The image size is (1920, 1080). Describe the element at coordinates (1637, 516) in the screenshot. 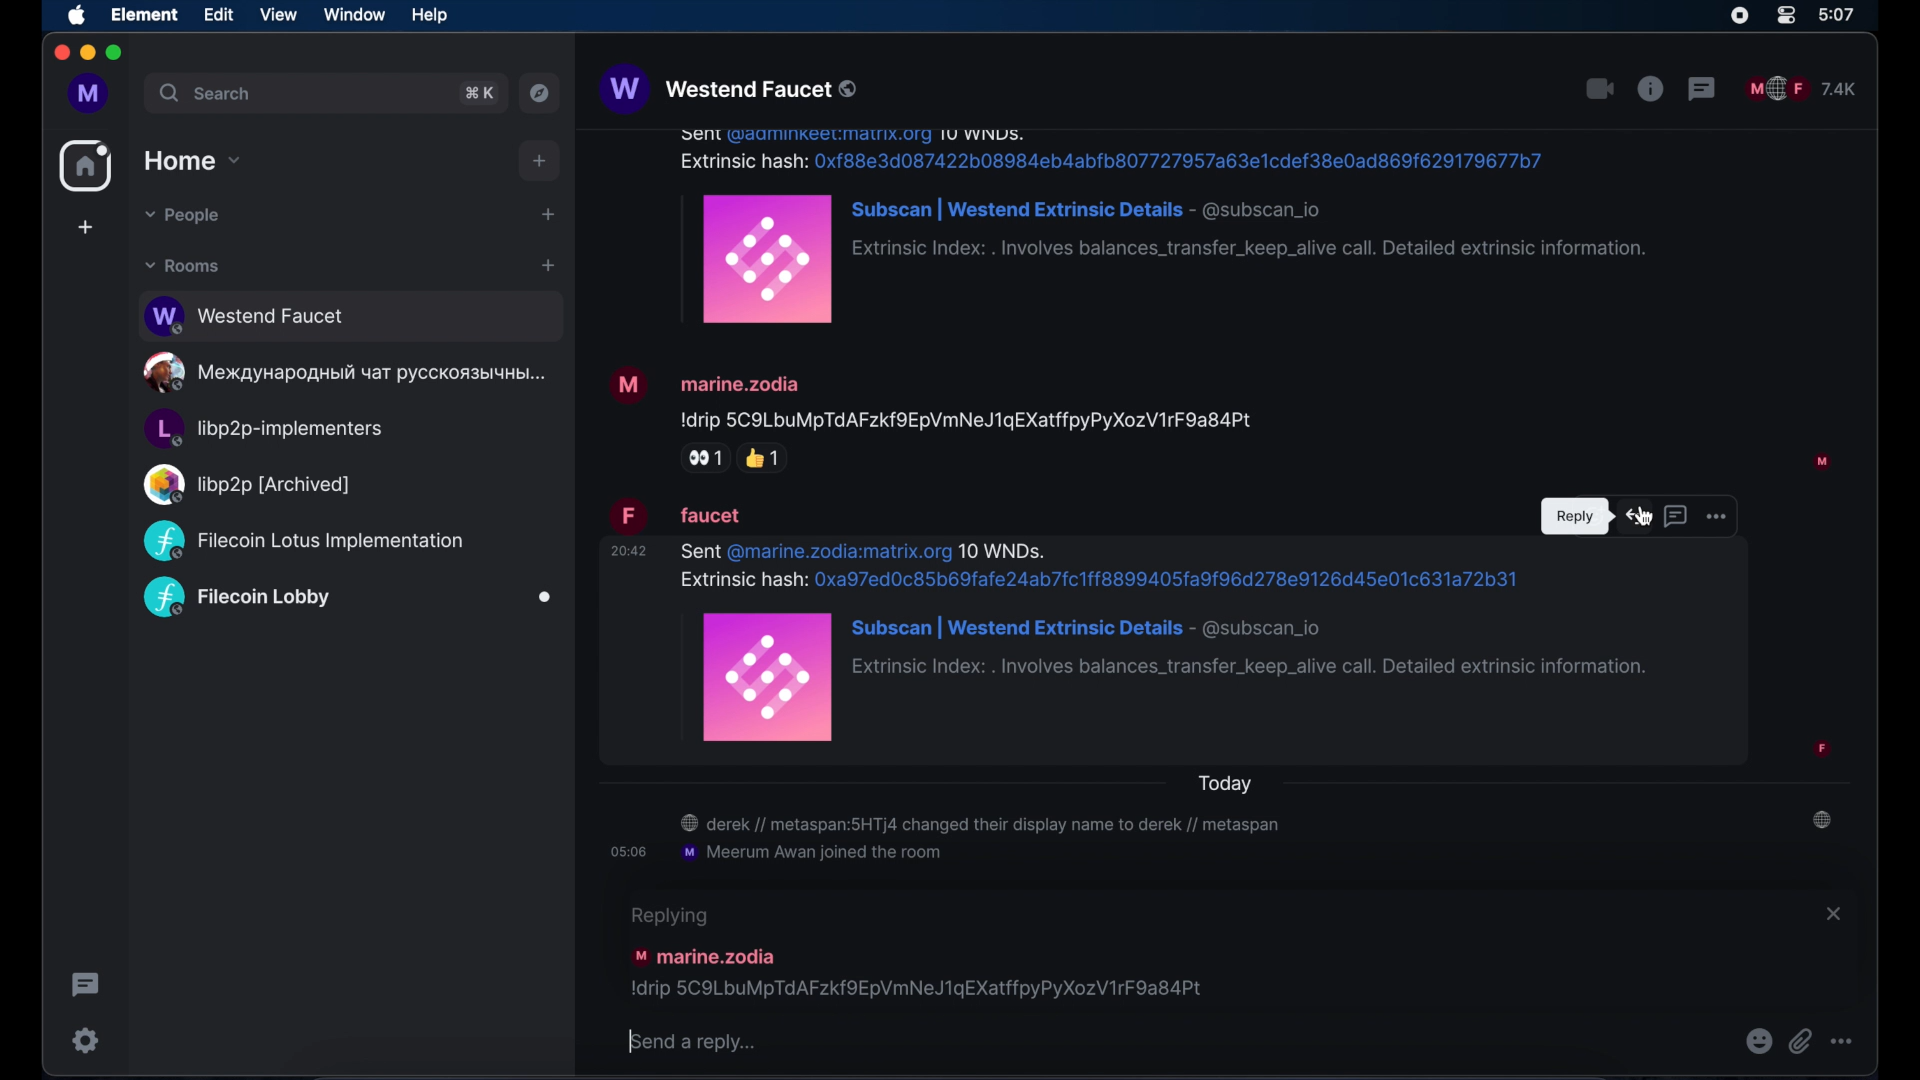

I see `reply` at that location.